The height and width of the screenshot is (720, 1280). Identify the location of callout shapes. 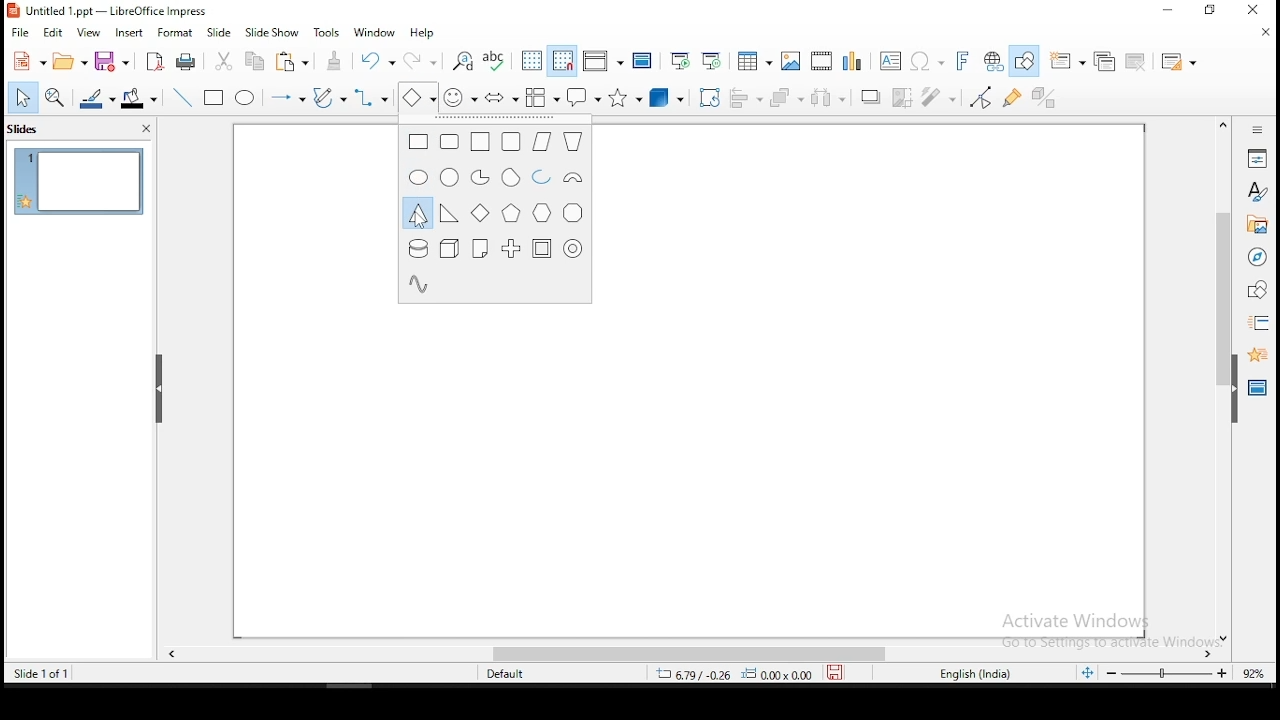
(582, 98).